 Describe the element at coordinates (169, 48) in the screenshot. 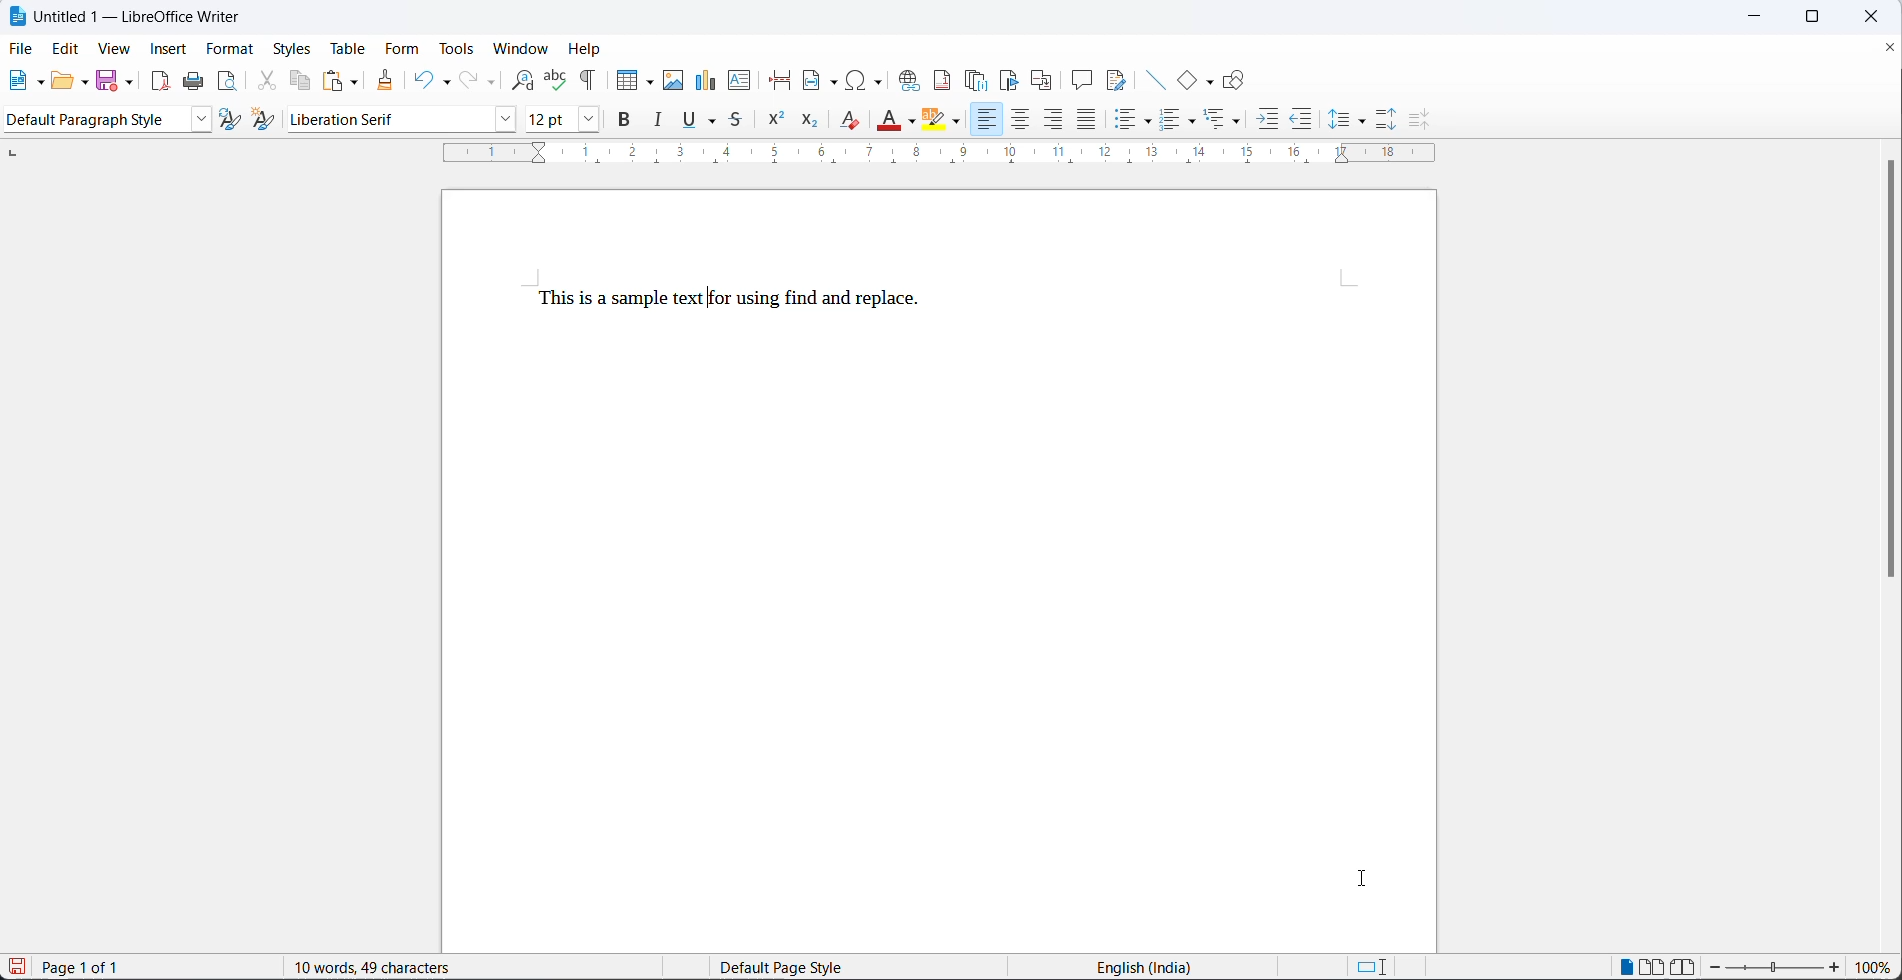

I see `insert` at that location.